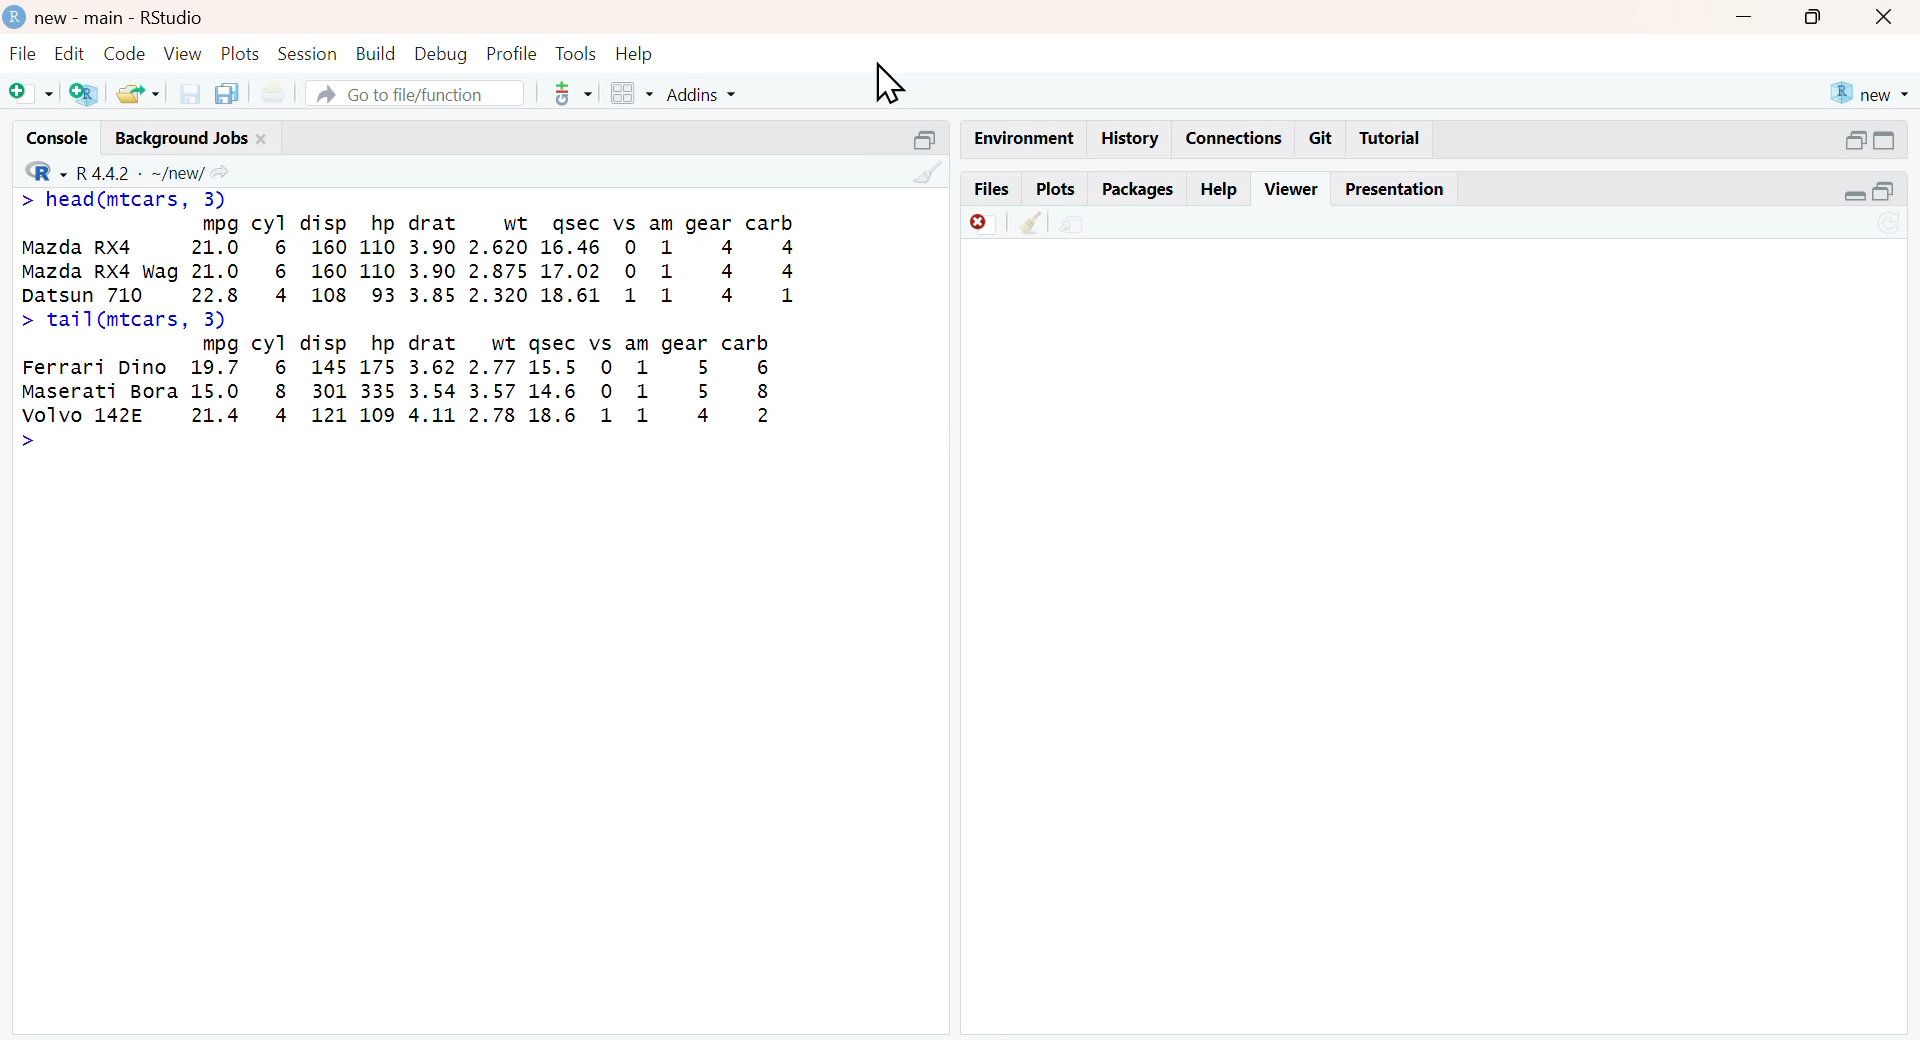 This screenshot has height=1040, width=1920. What do you see at coordinates (1322, 137) in the screenshot?
I see `Git` at bounding box center [1322, 137].